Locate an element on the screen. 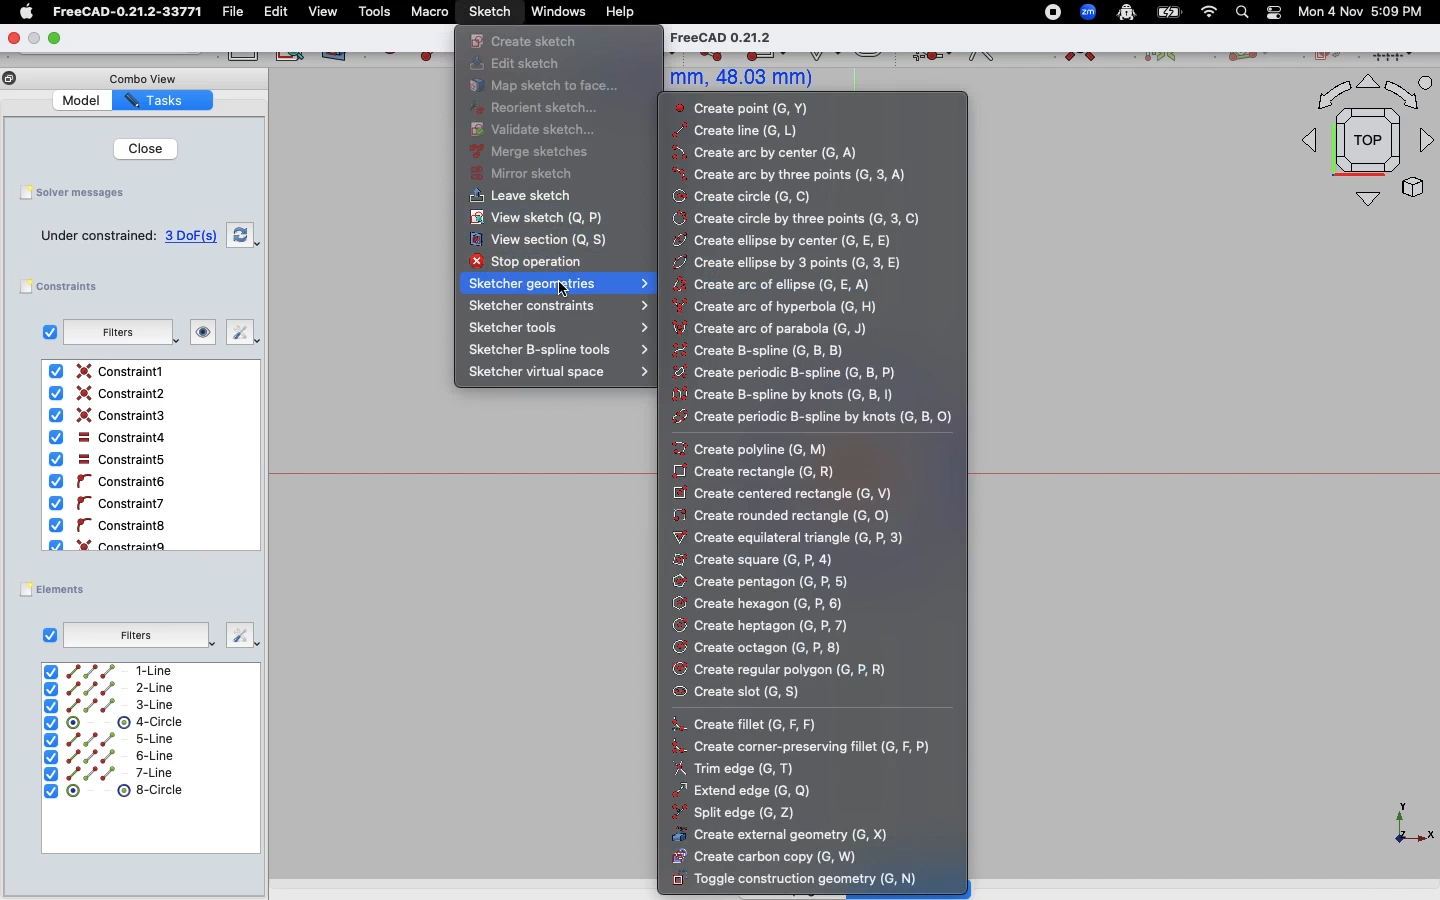 The height and width of the screenshot is (900, 1440). Create equilateral triangle(G, P, 3) is located at coordinates (794, 536).